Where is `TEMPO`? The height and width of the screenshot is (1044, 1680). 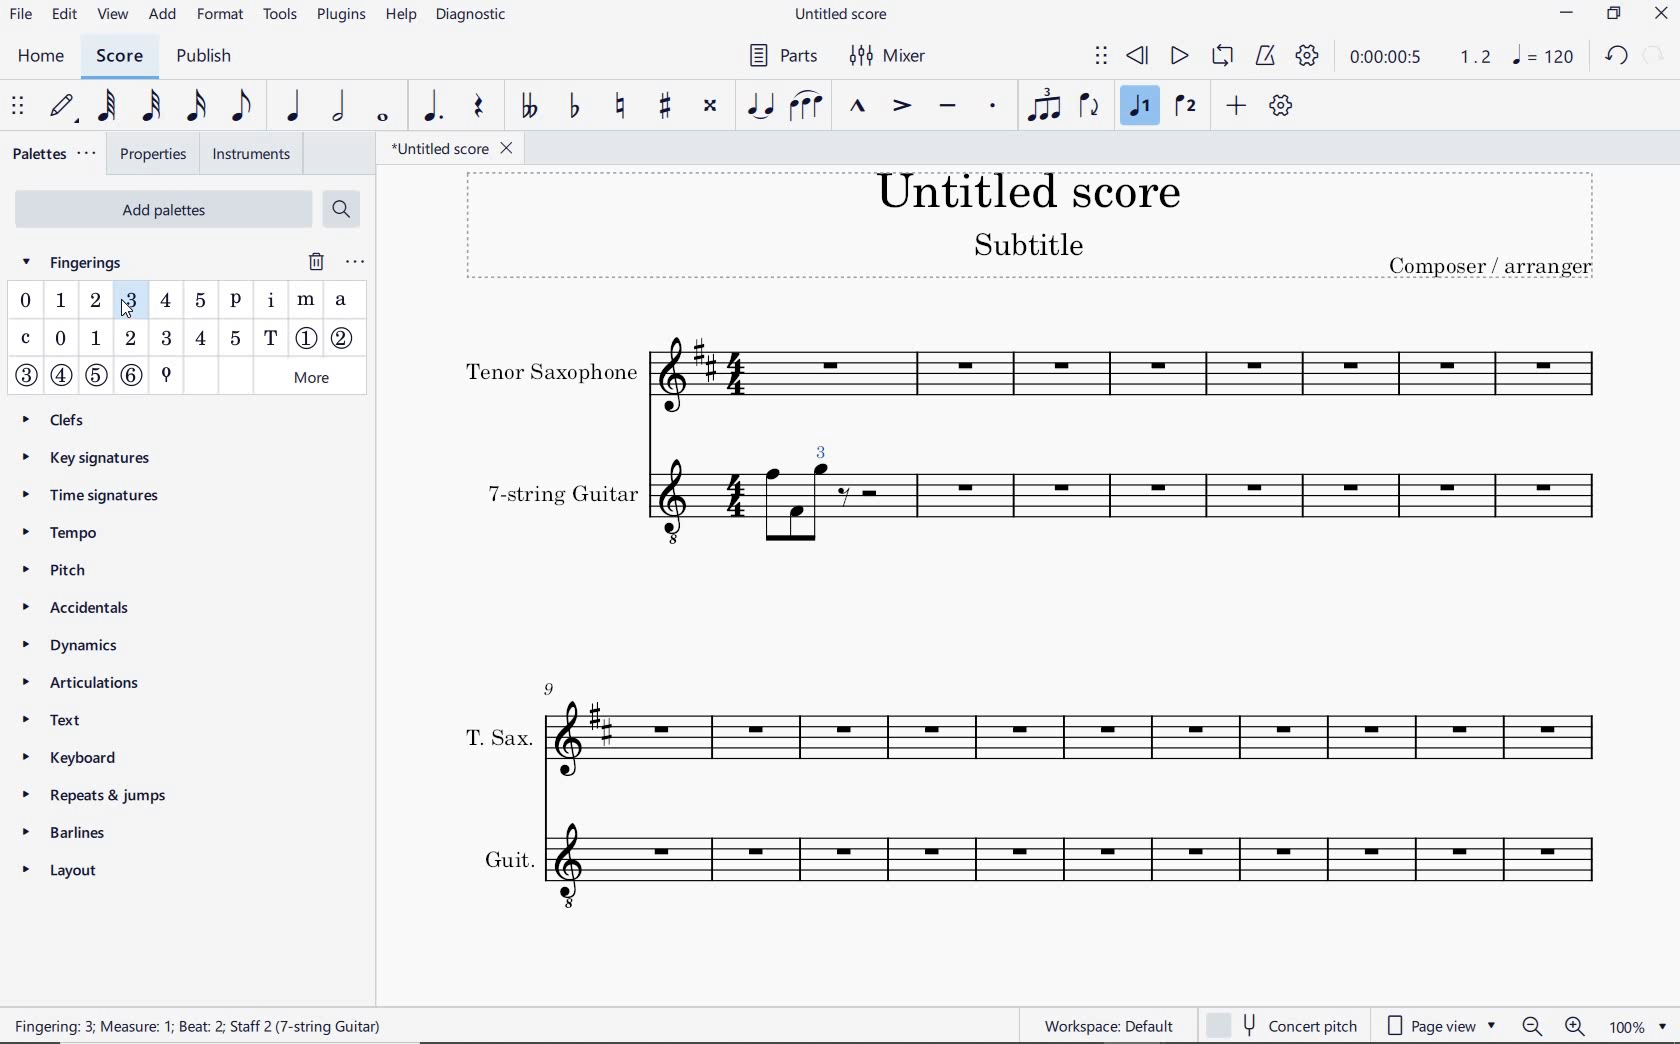
TEMPO is located at coordinates (67, 534).